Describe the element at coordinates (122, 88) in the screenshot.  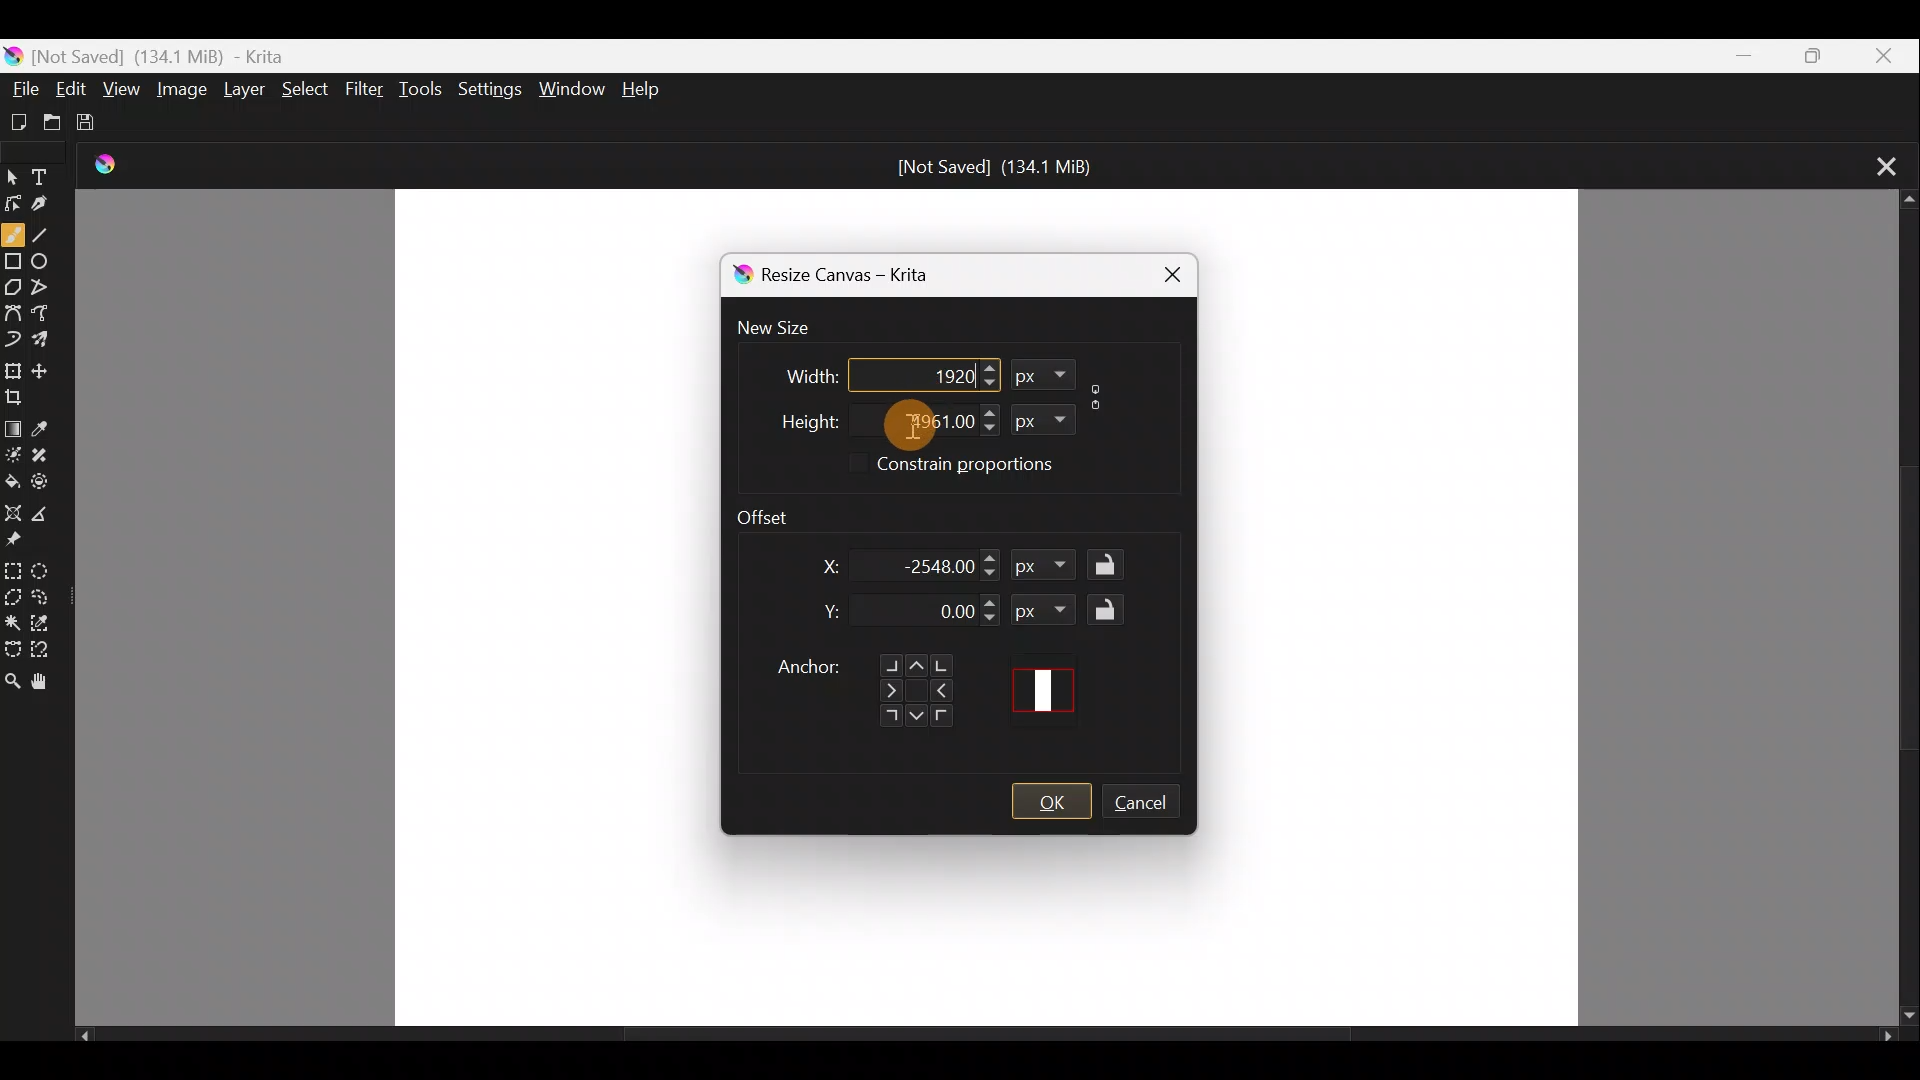
I see `View` at that location.